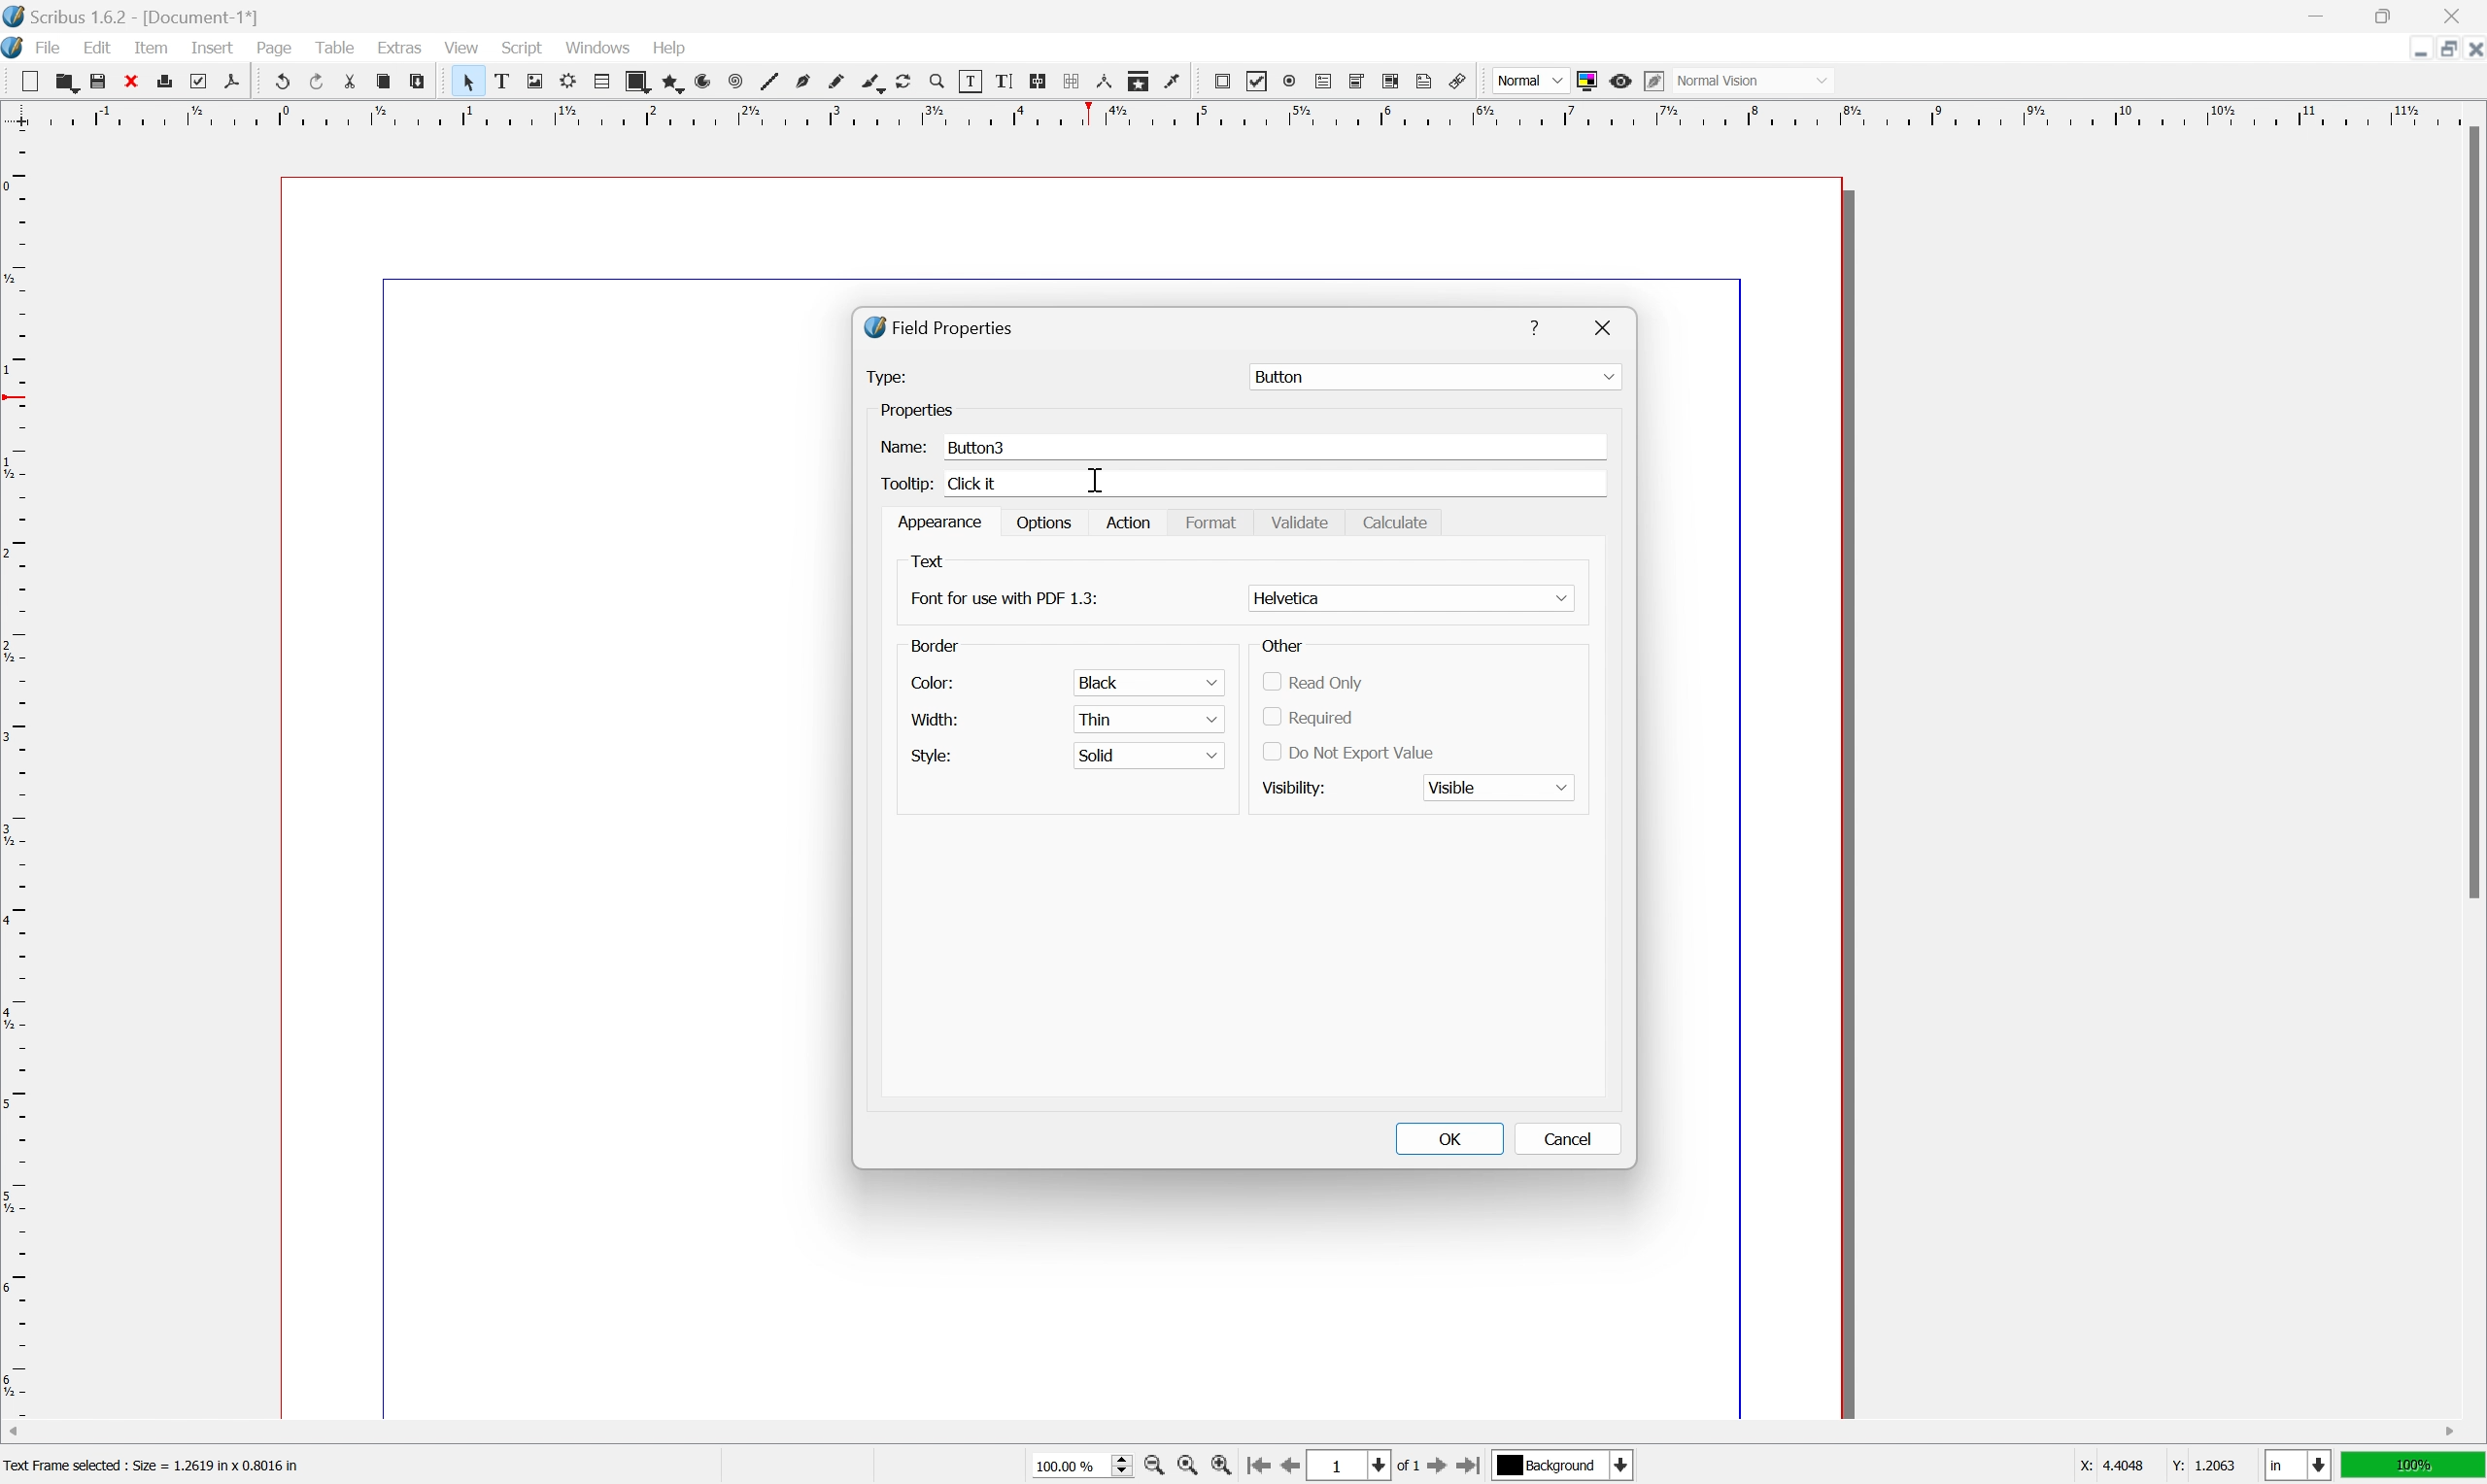 The image size is (2487, 1484). I want to click on black, so click(1146, 682).